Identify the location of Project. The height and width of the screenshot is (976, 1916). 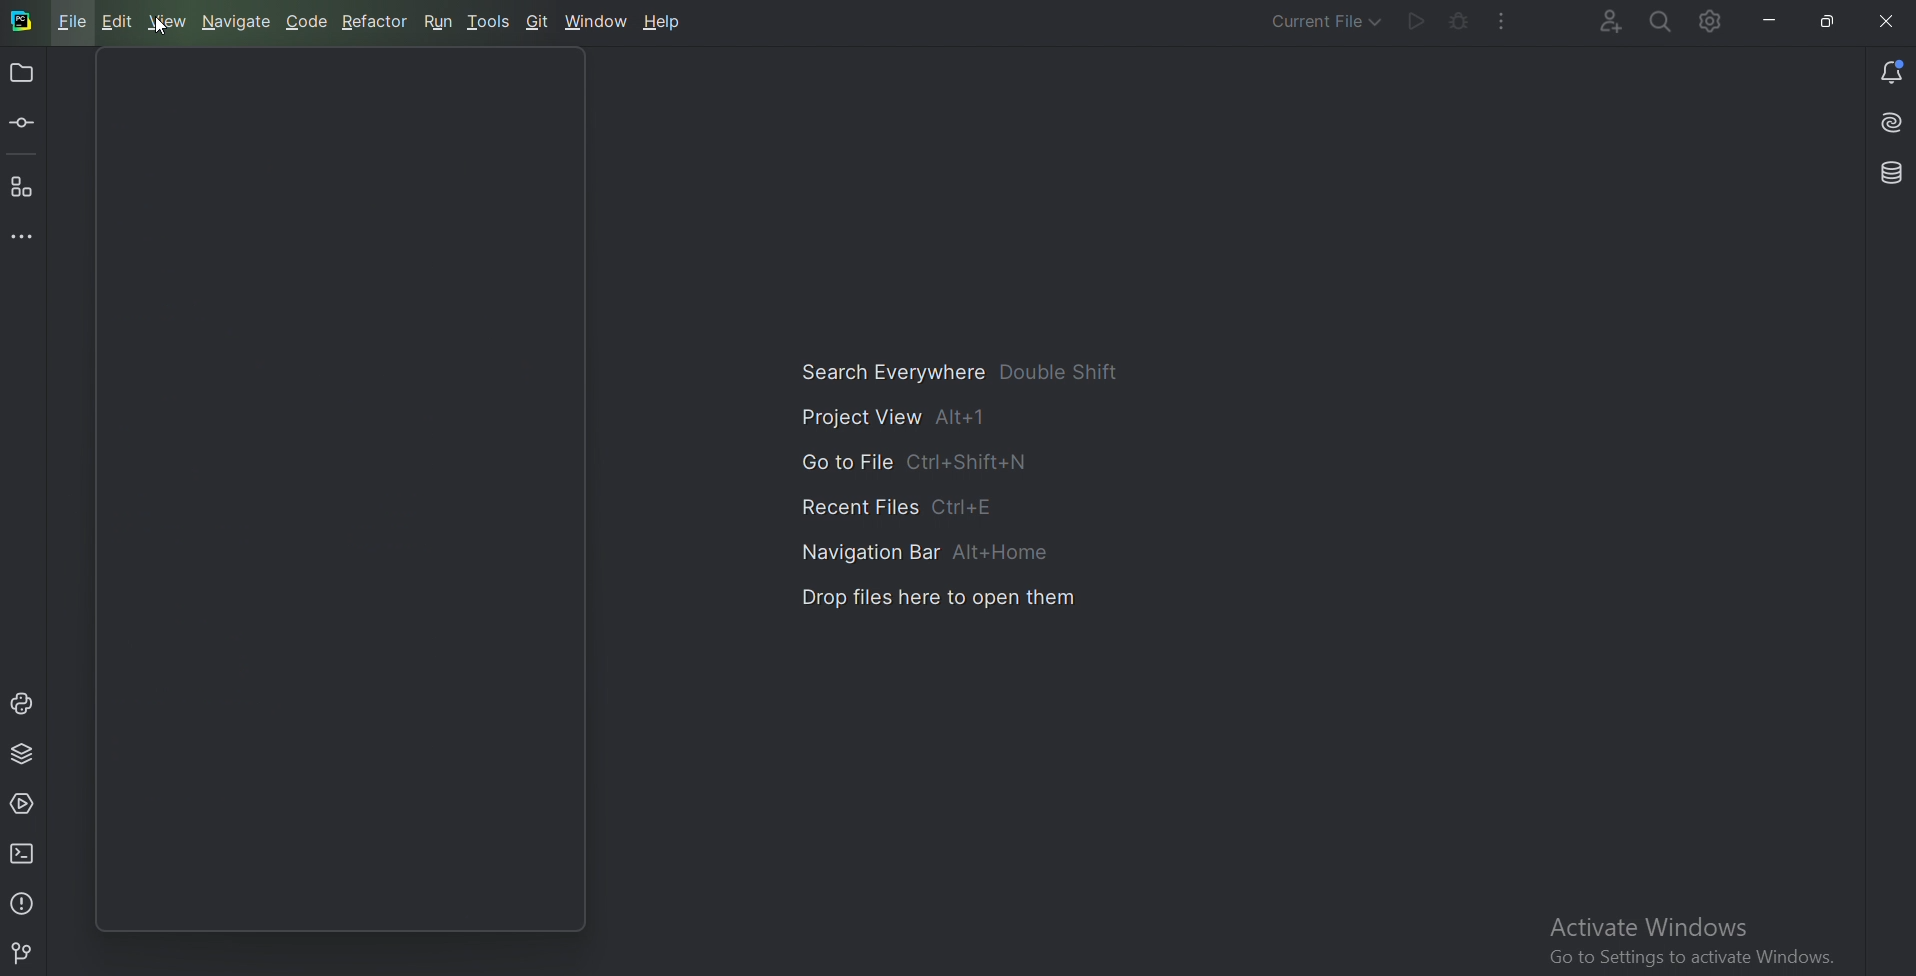
(23, 75).